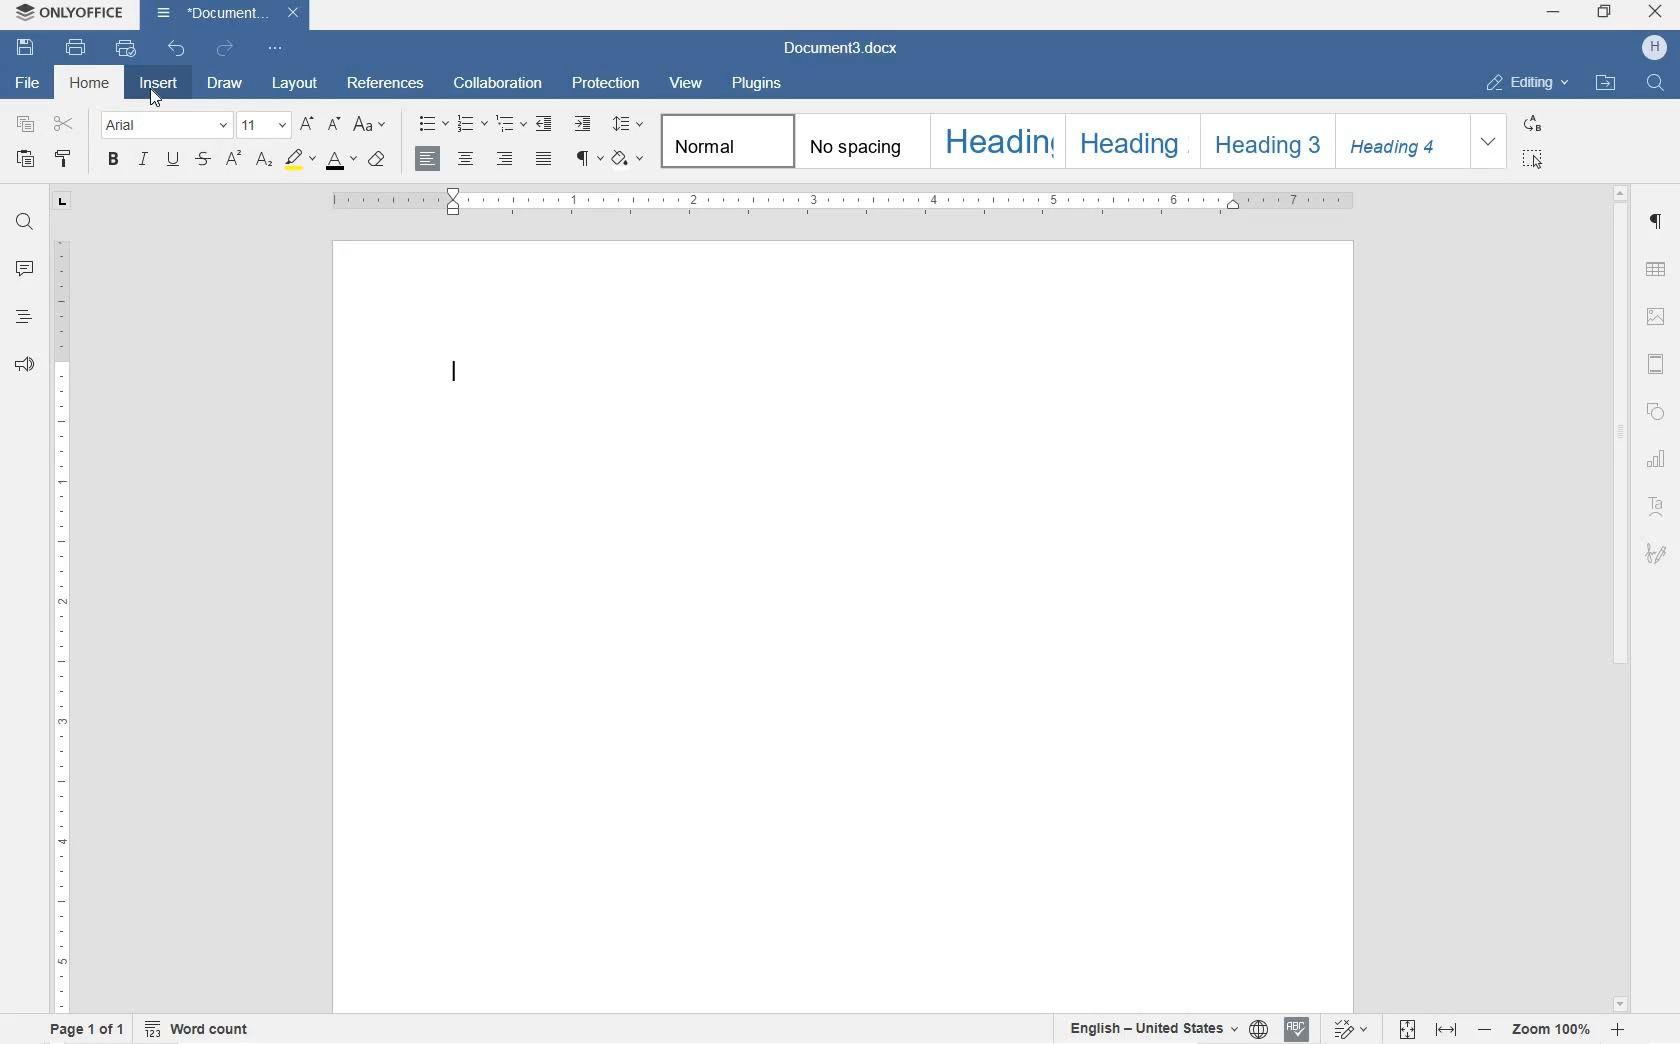 This screenshot has height=1044, width=1680. I want to click on FONT COLOR, so click(340, 160).